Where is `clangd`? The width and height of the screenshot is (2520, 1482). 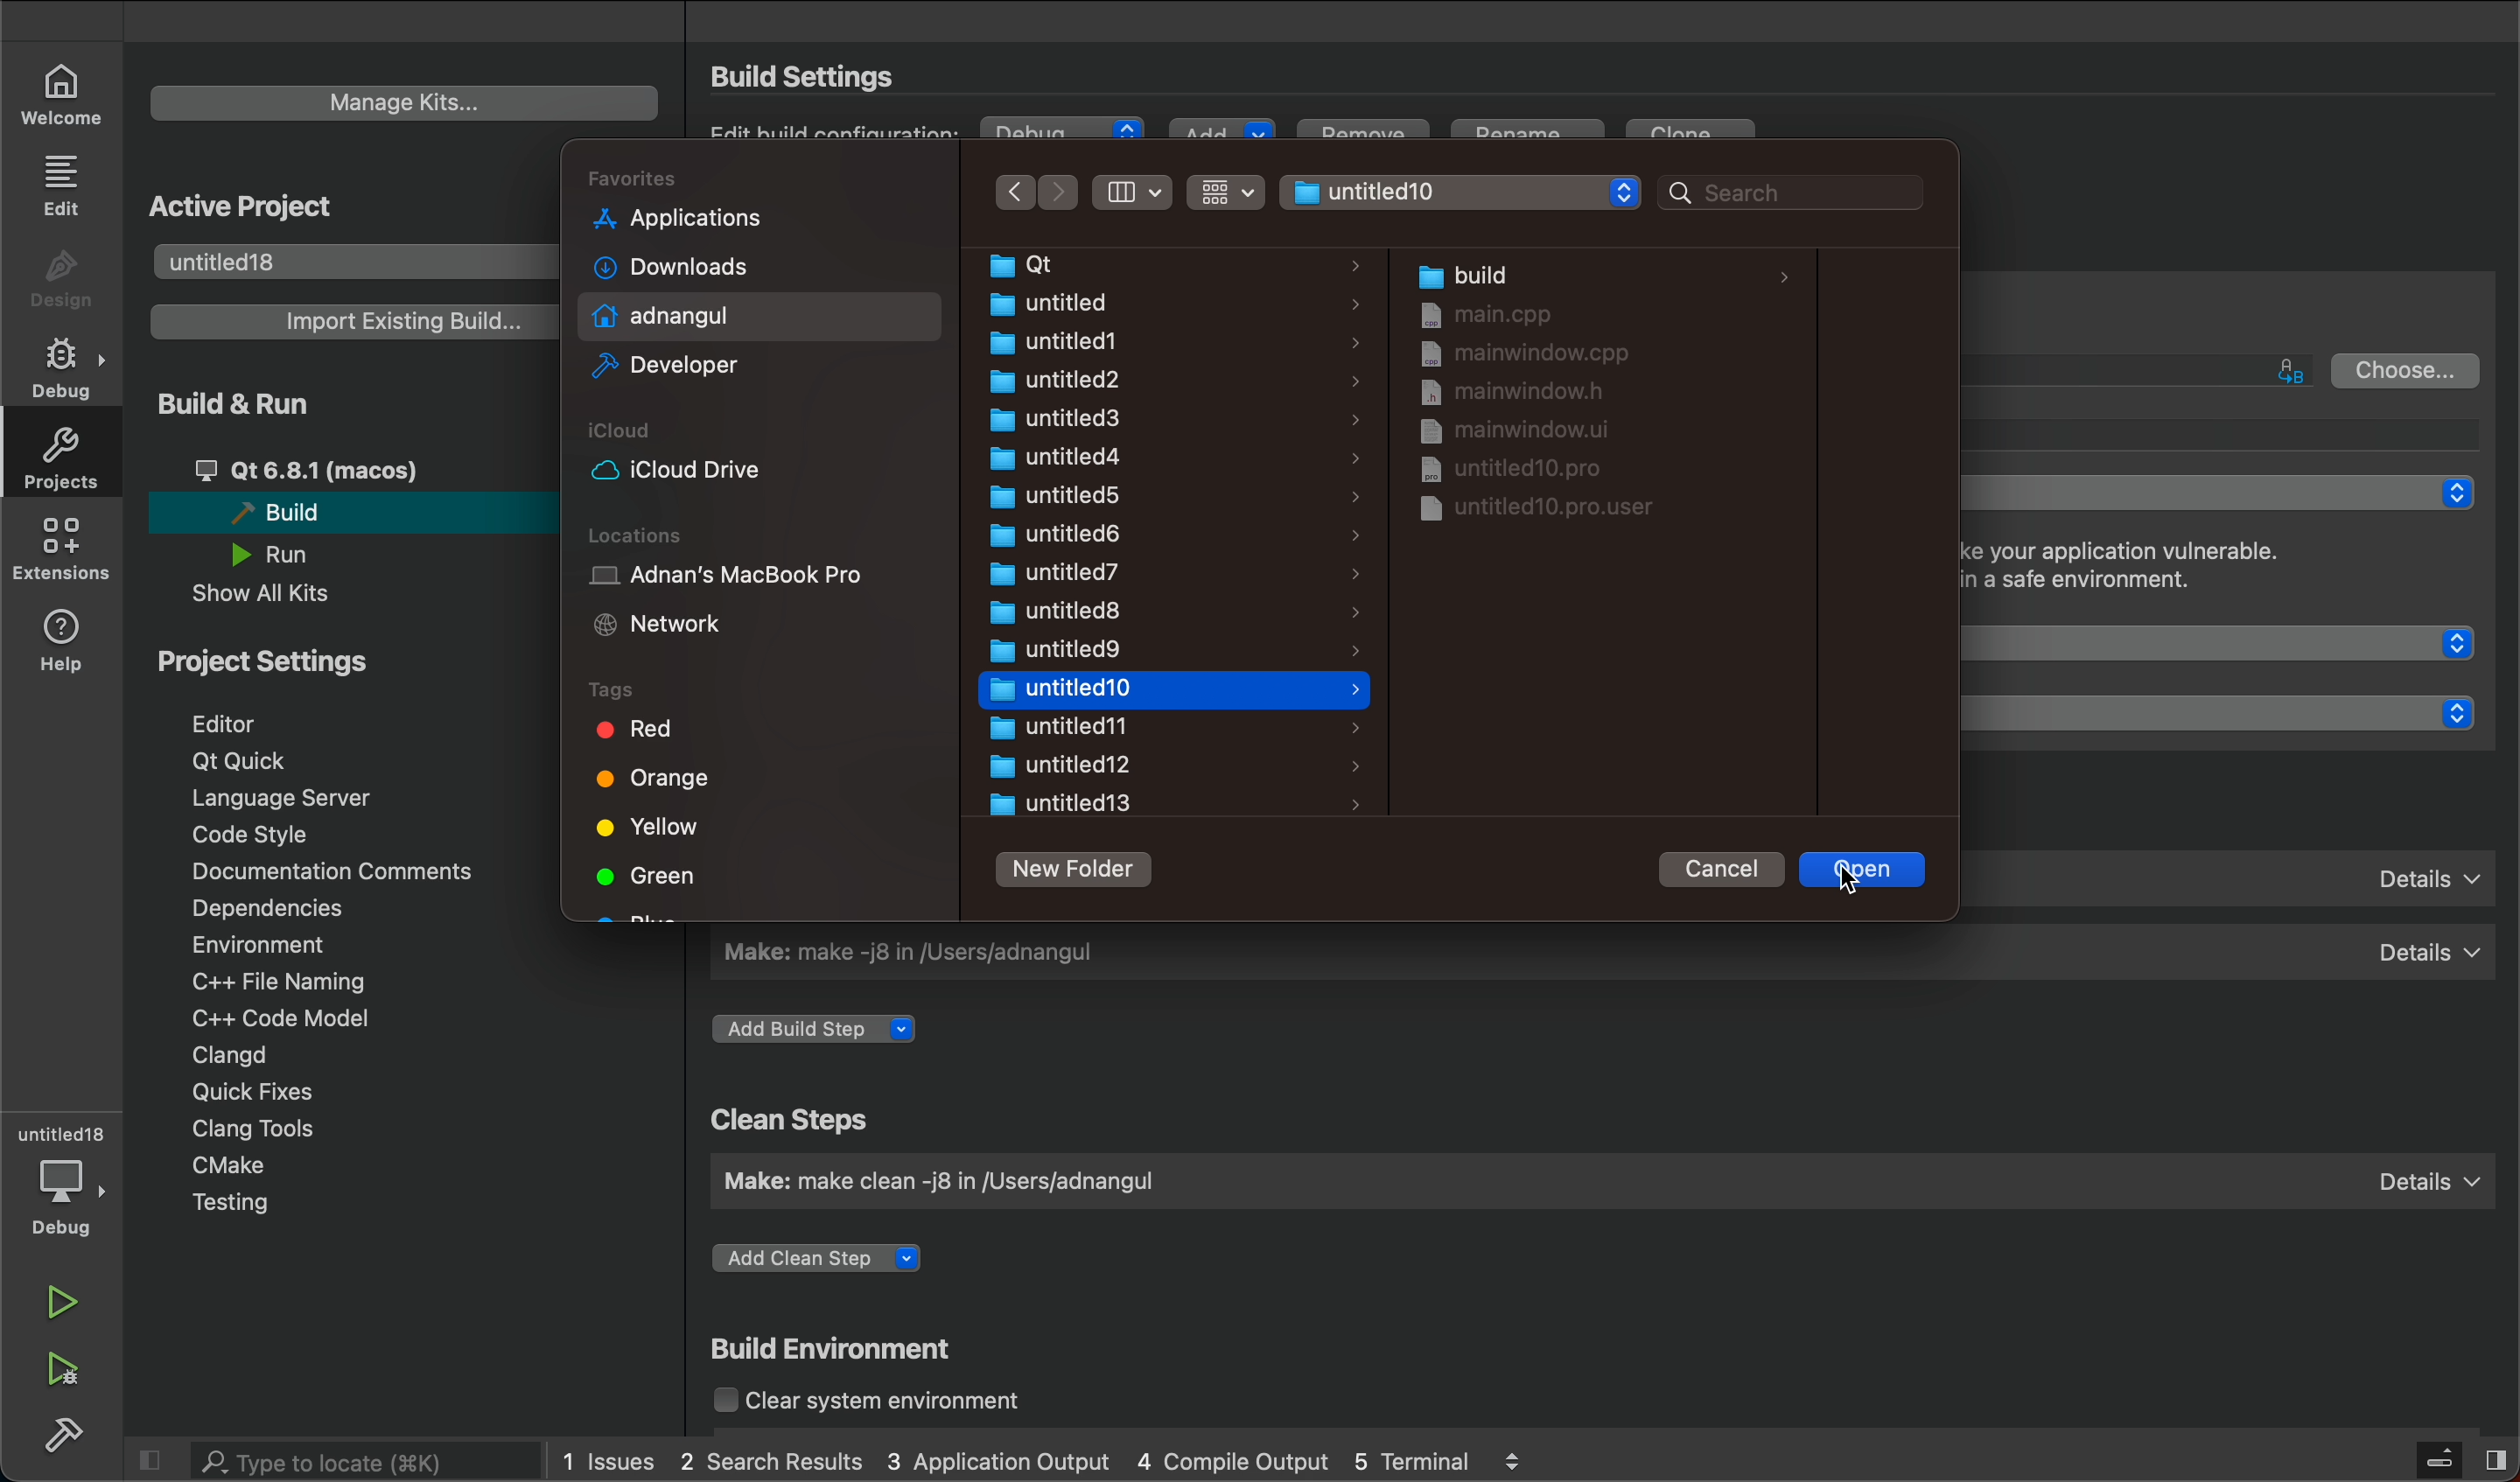
clangd is located at coordinates (233, 1052).